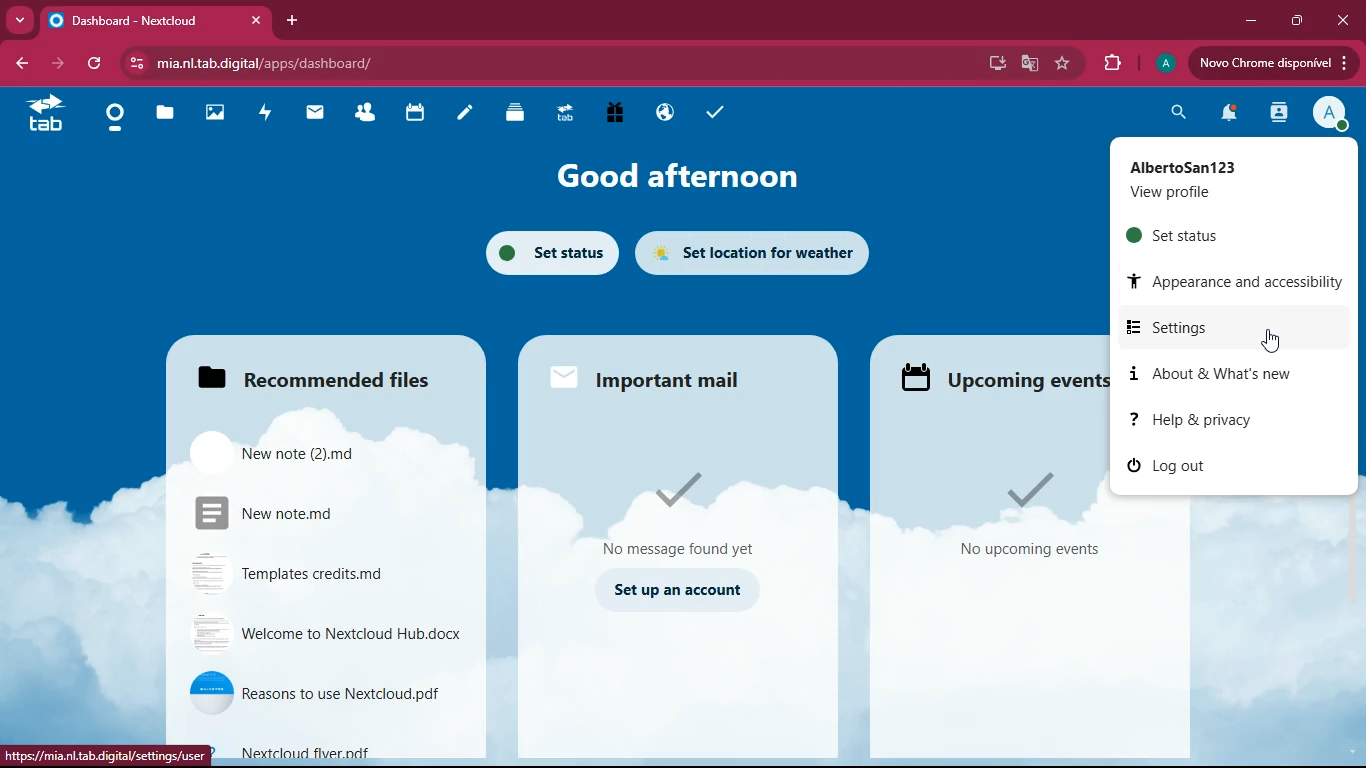  Describe the element at coordinates (619, 114) in the screenshot. I see `gift` at that location.